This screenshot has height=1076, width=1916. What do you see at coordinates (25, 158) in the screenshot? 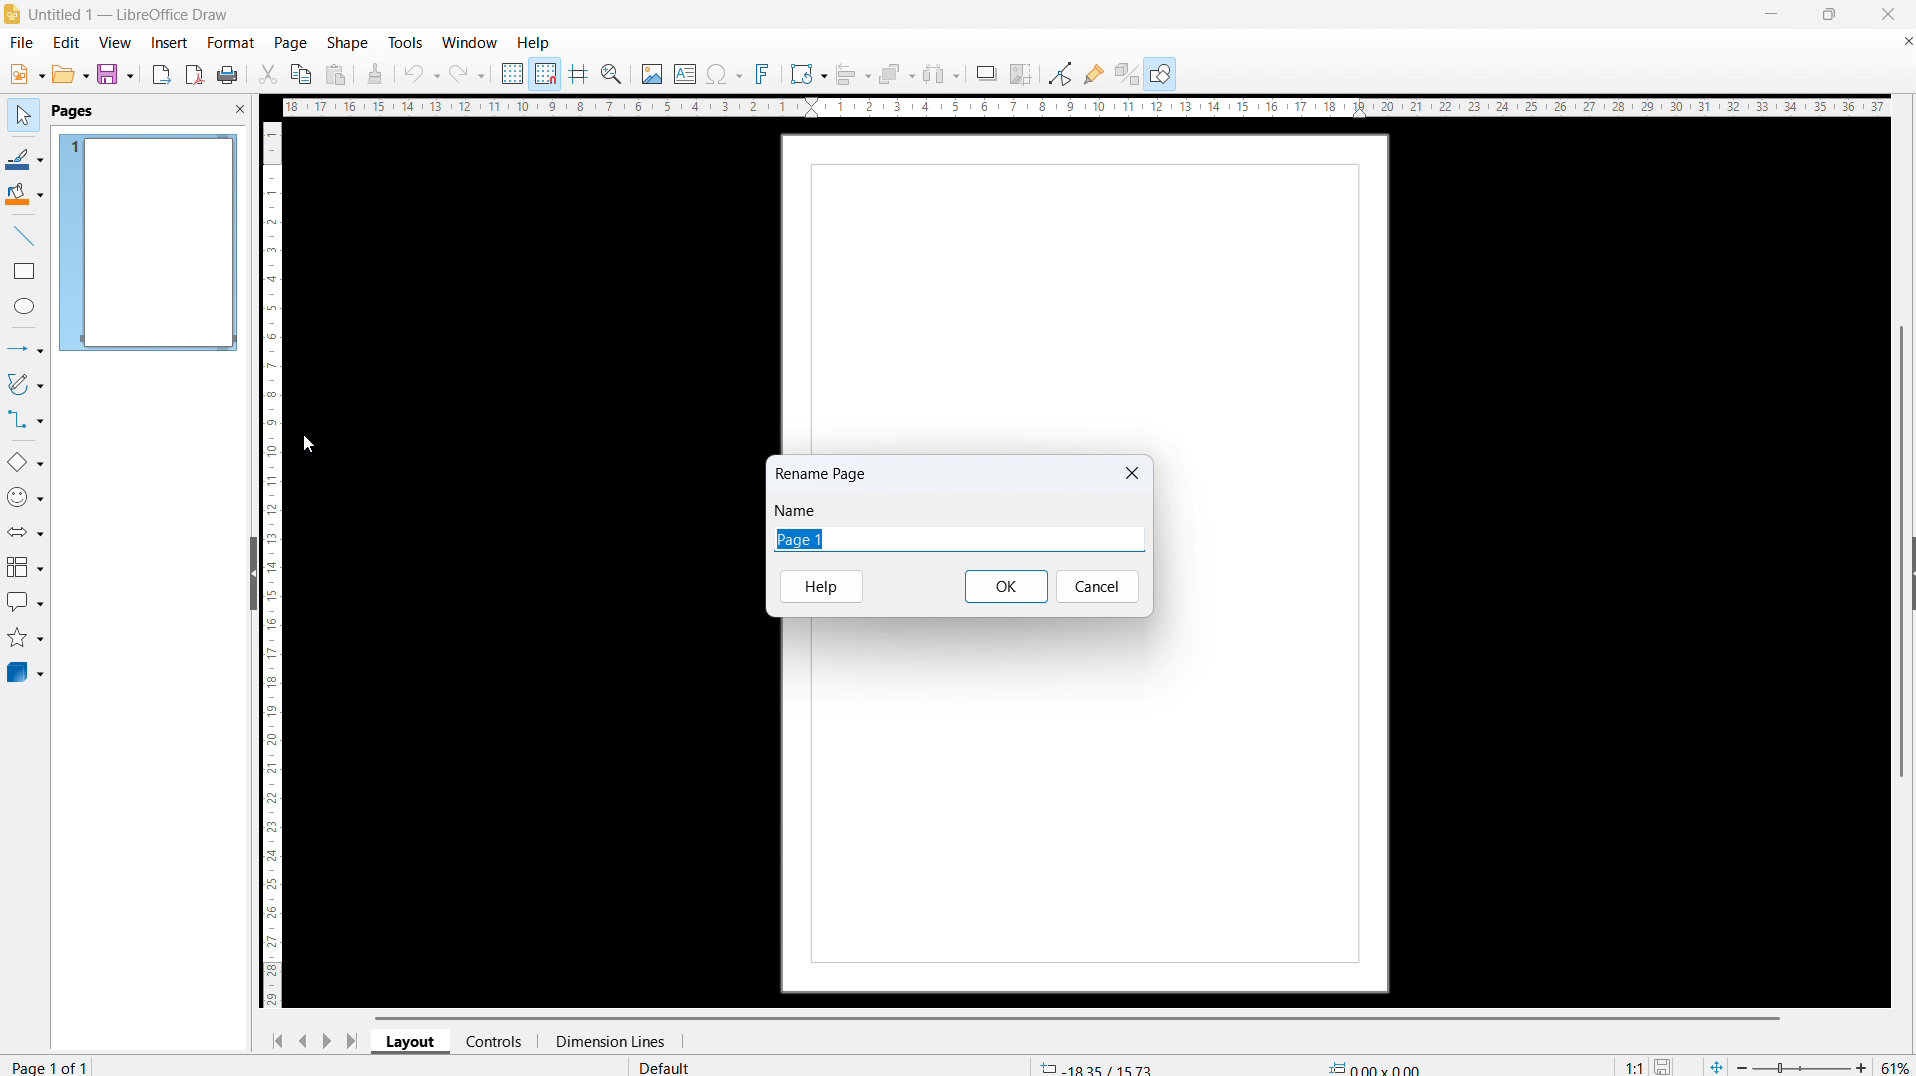
I see `line color` at bounding box center [25, 158].